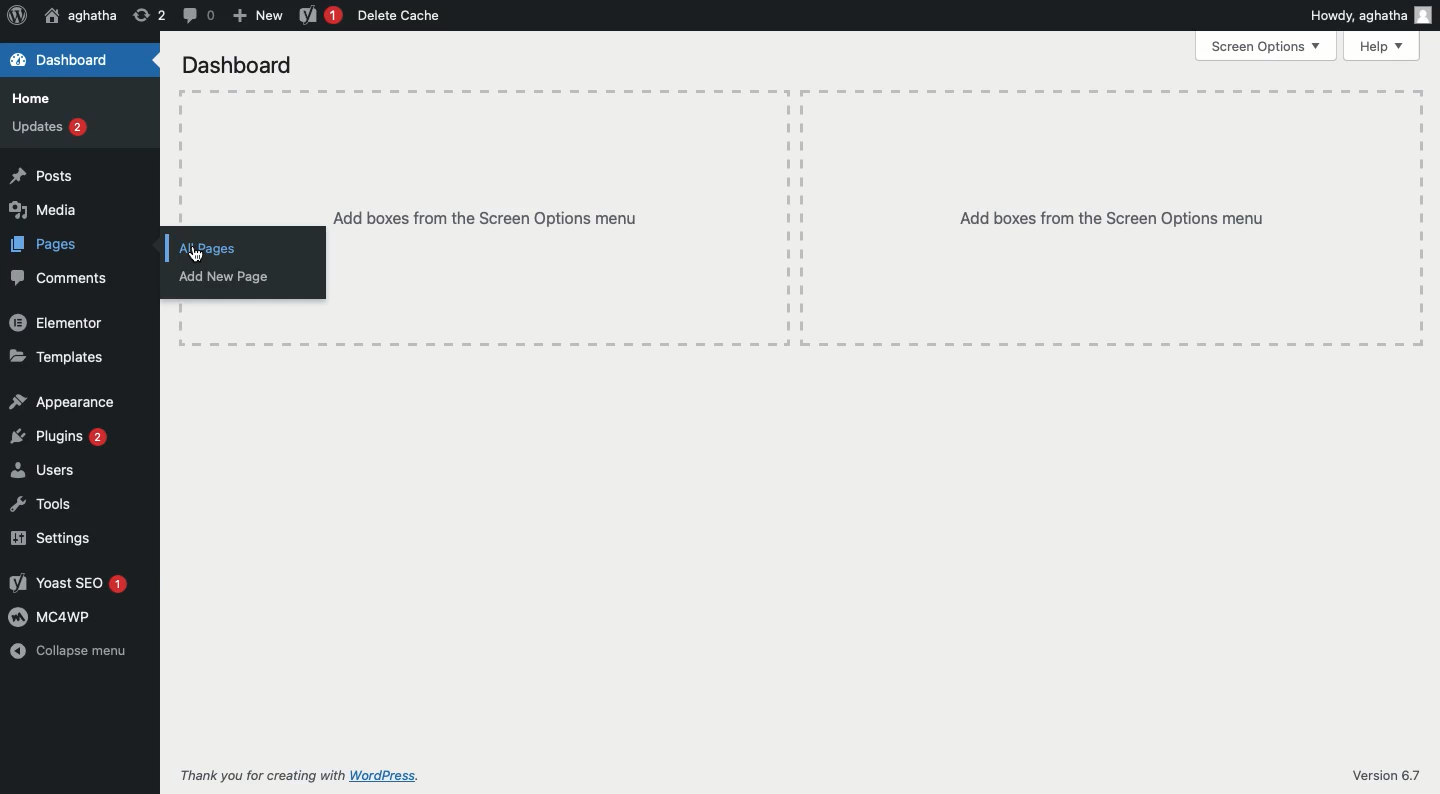 The height and width of the screenshot is (794, 1440). Describe the element at coordinates (67, 652) in the screenshot. I see `Collapse menu` at that location.